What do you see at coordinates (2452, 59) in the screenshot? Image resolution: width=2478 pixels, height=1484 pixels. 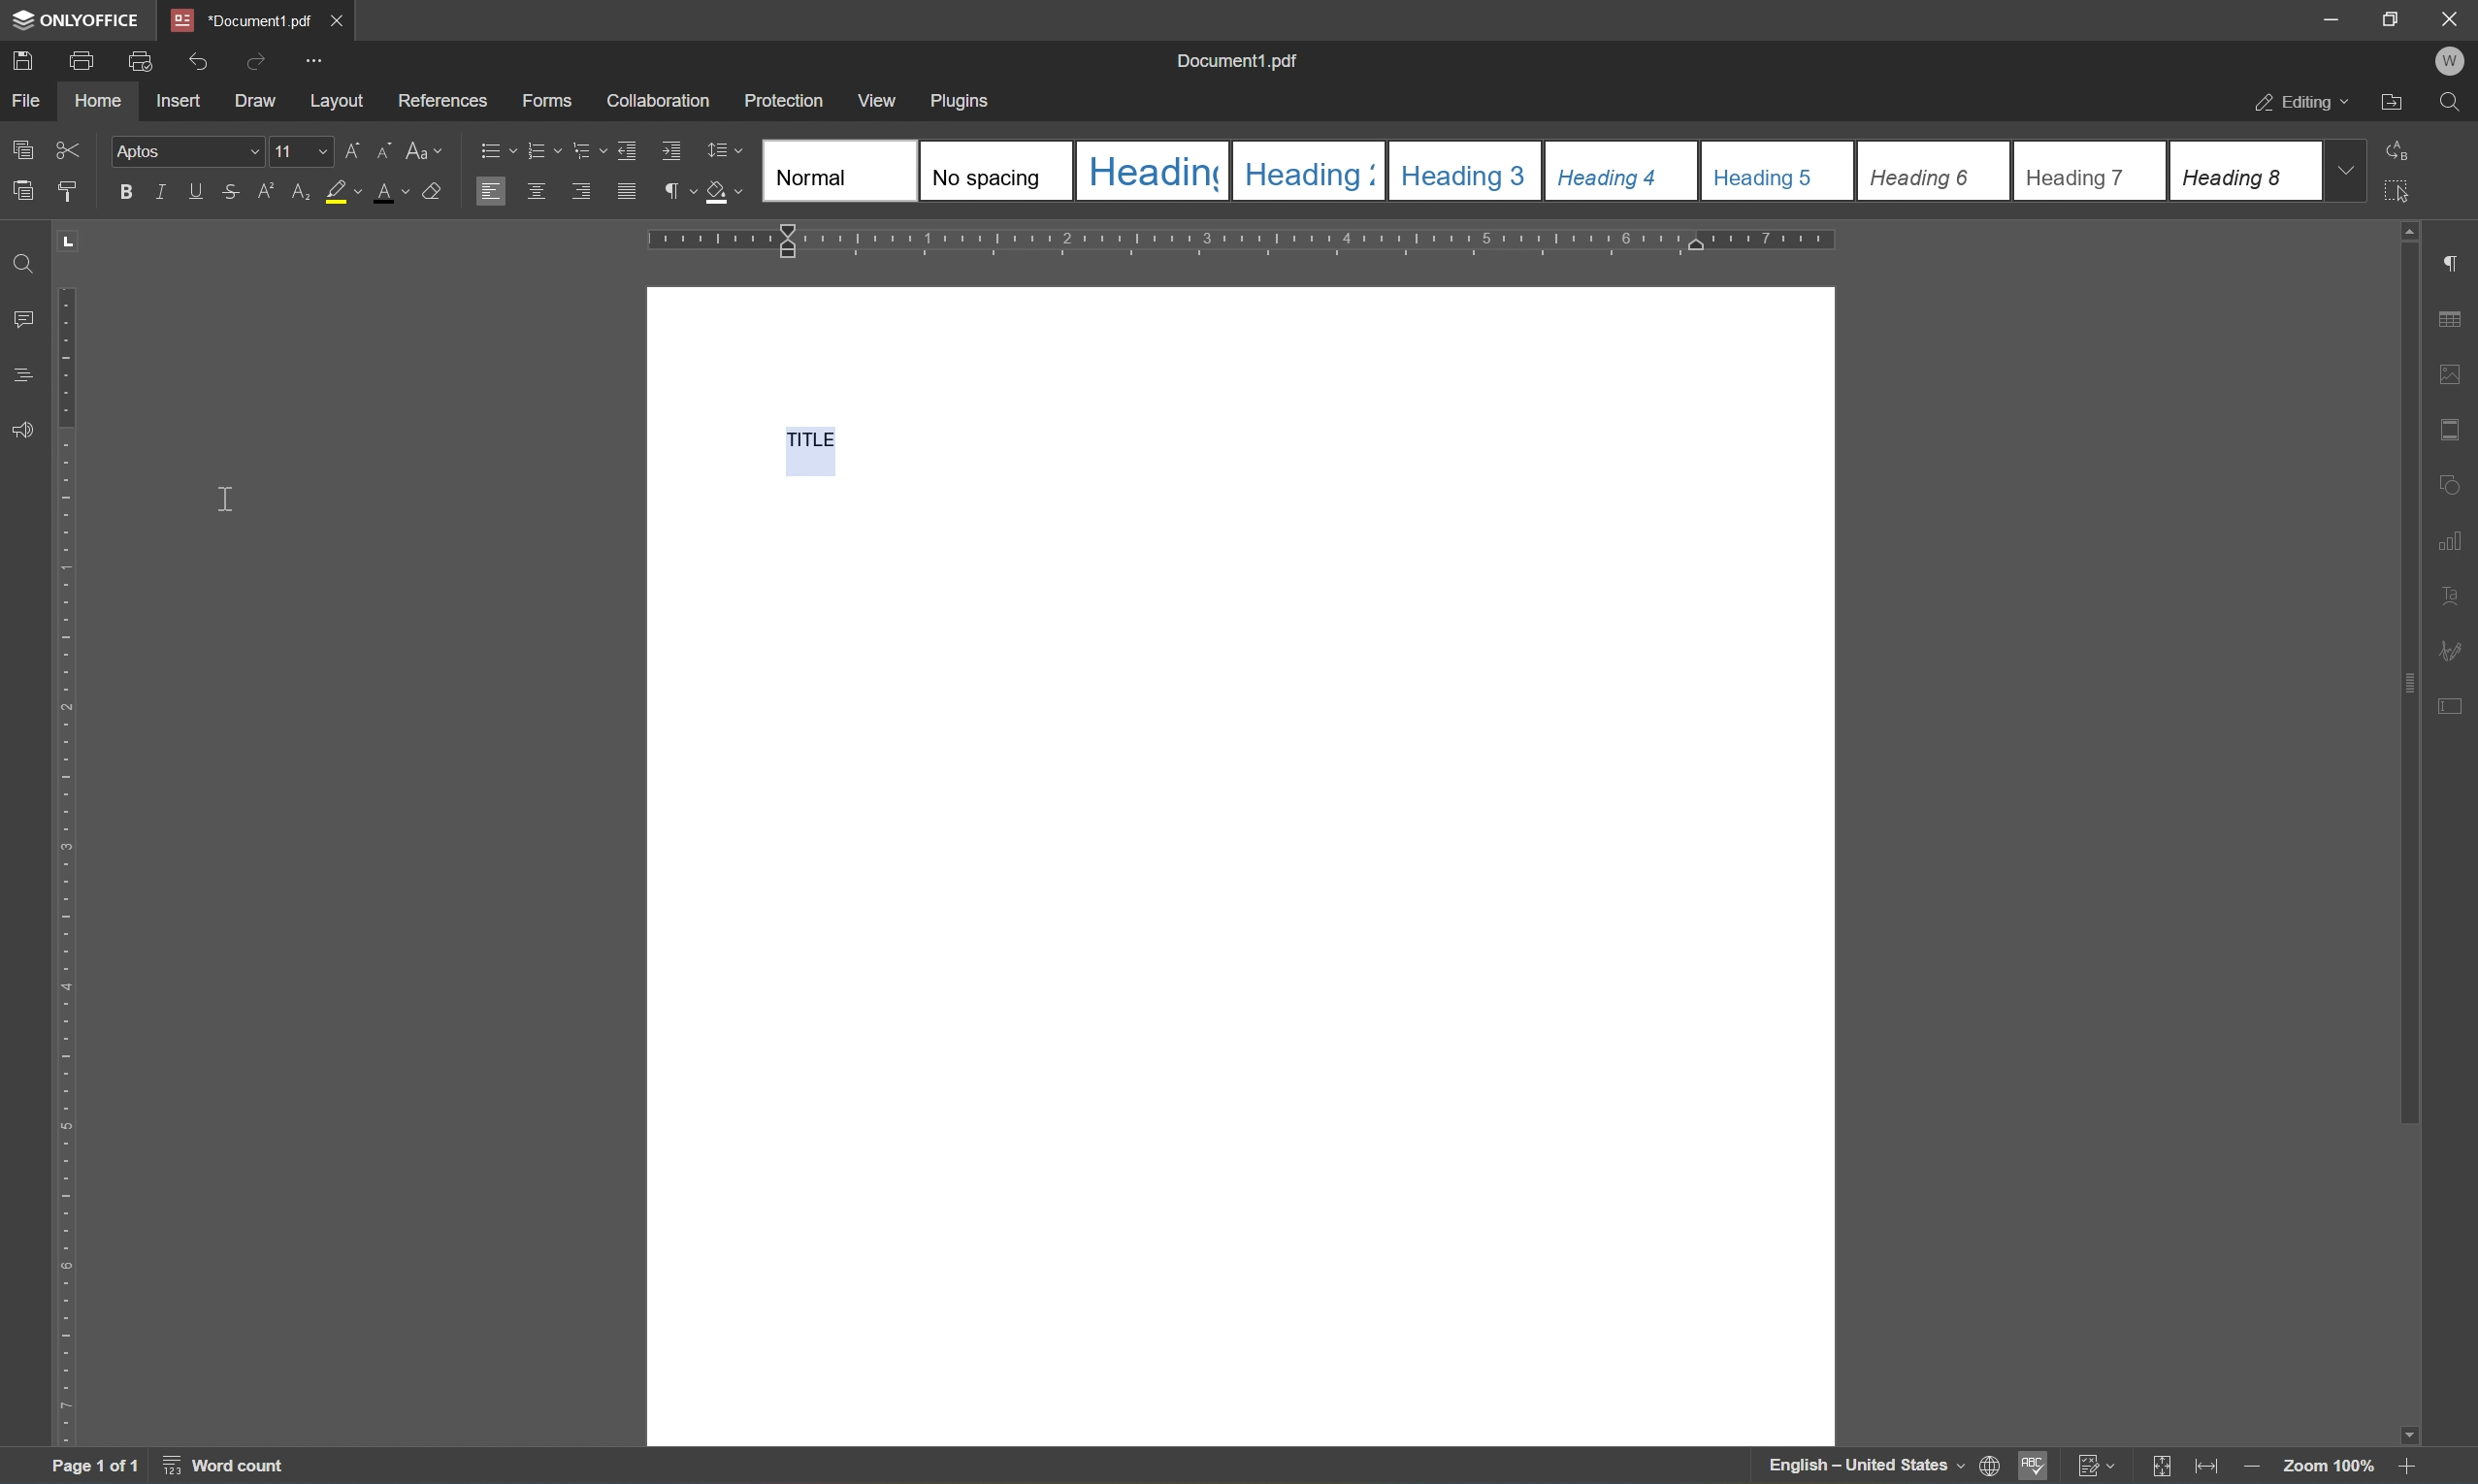 I see `w` at bounding box center [2452, 59].